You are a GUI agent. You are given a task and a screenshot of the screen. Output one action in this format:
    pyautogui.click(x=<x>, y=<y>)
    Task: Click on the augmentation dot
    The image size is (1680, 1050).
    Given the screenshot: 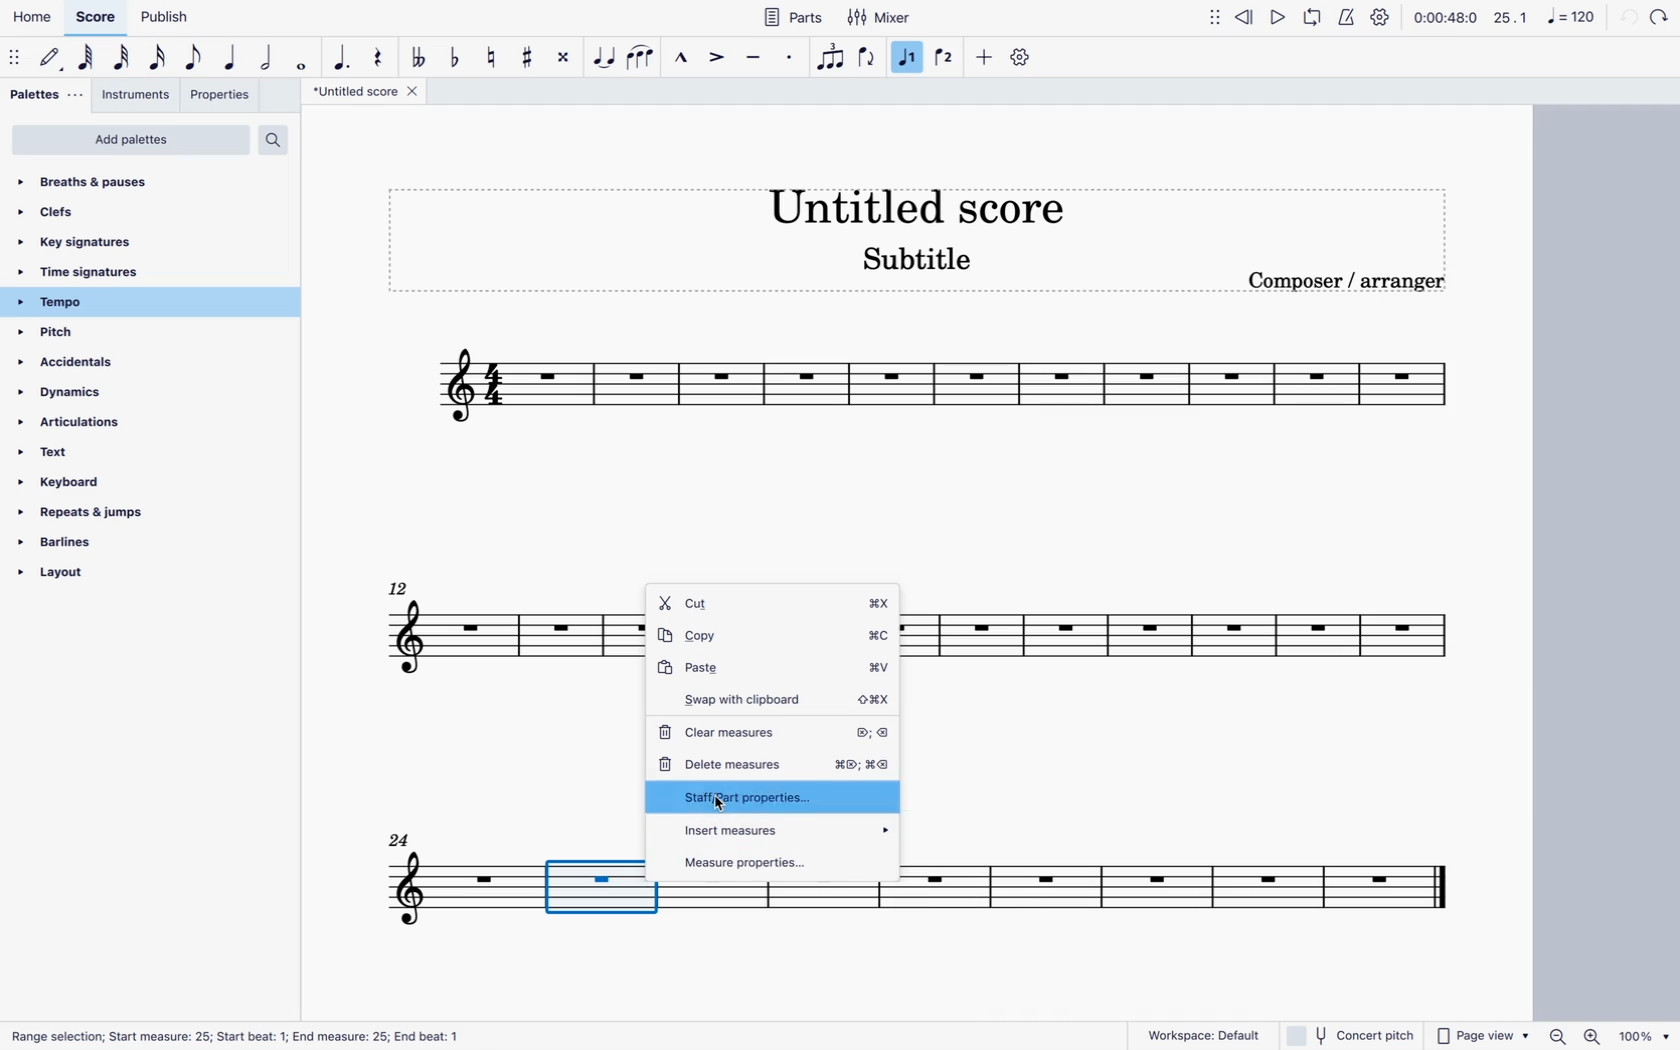 What is the action you would take?
    pyautogui.click(x=342, y=58)
    